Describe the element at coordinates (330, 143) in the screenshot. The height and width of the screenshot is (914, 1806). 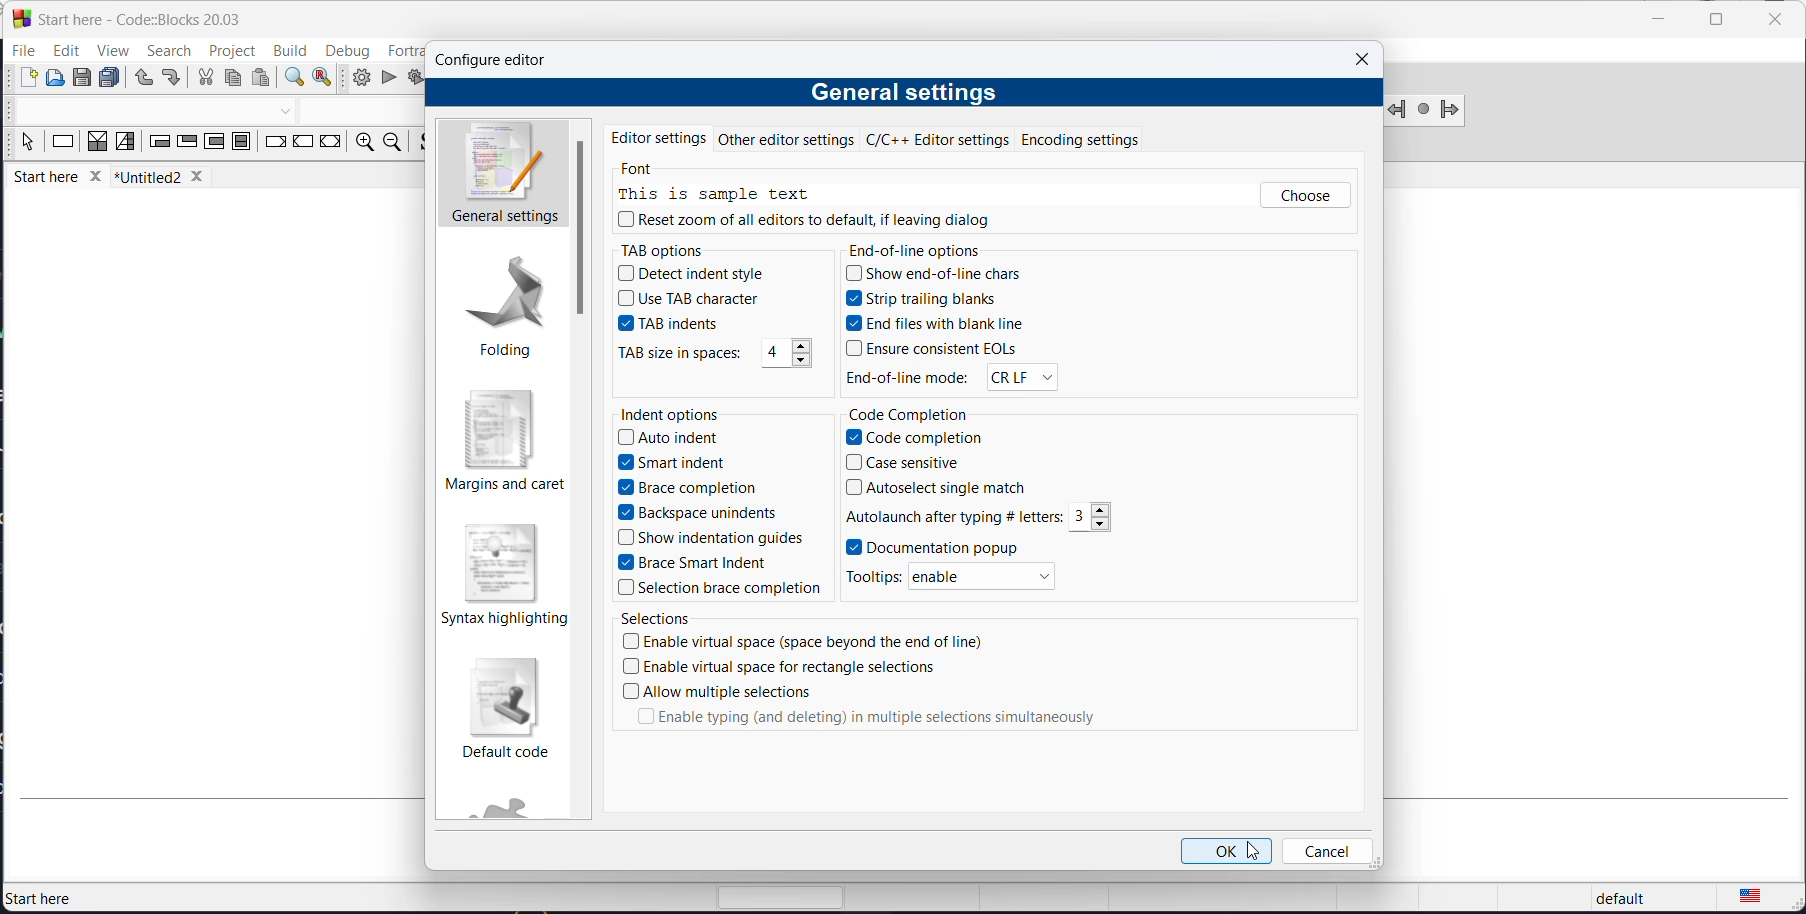
I see `return instruction` at that location.